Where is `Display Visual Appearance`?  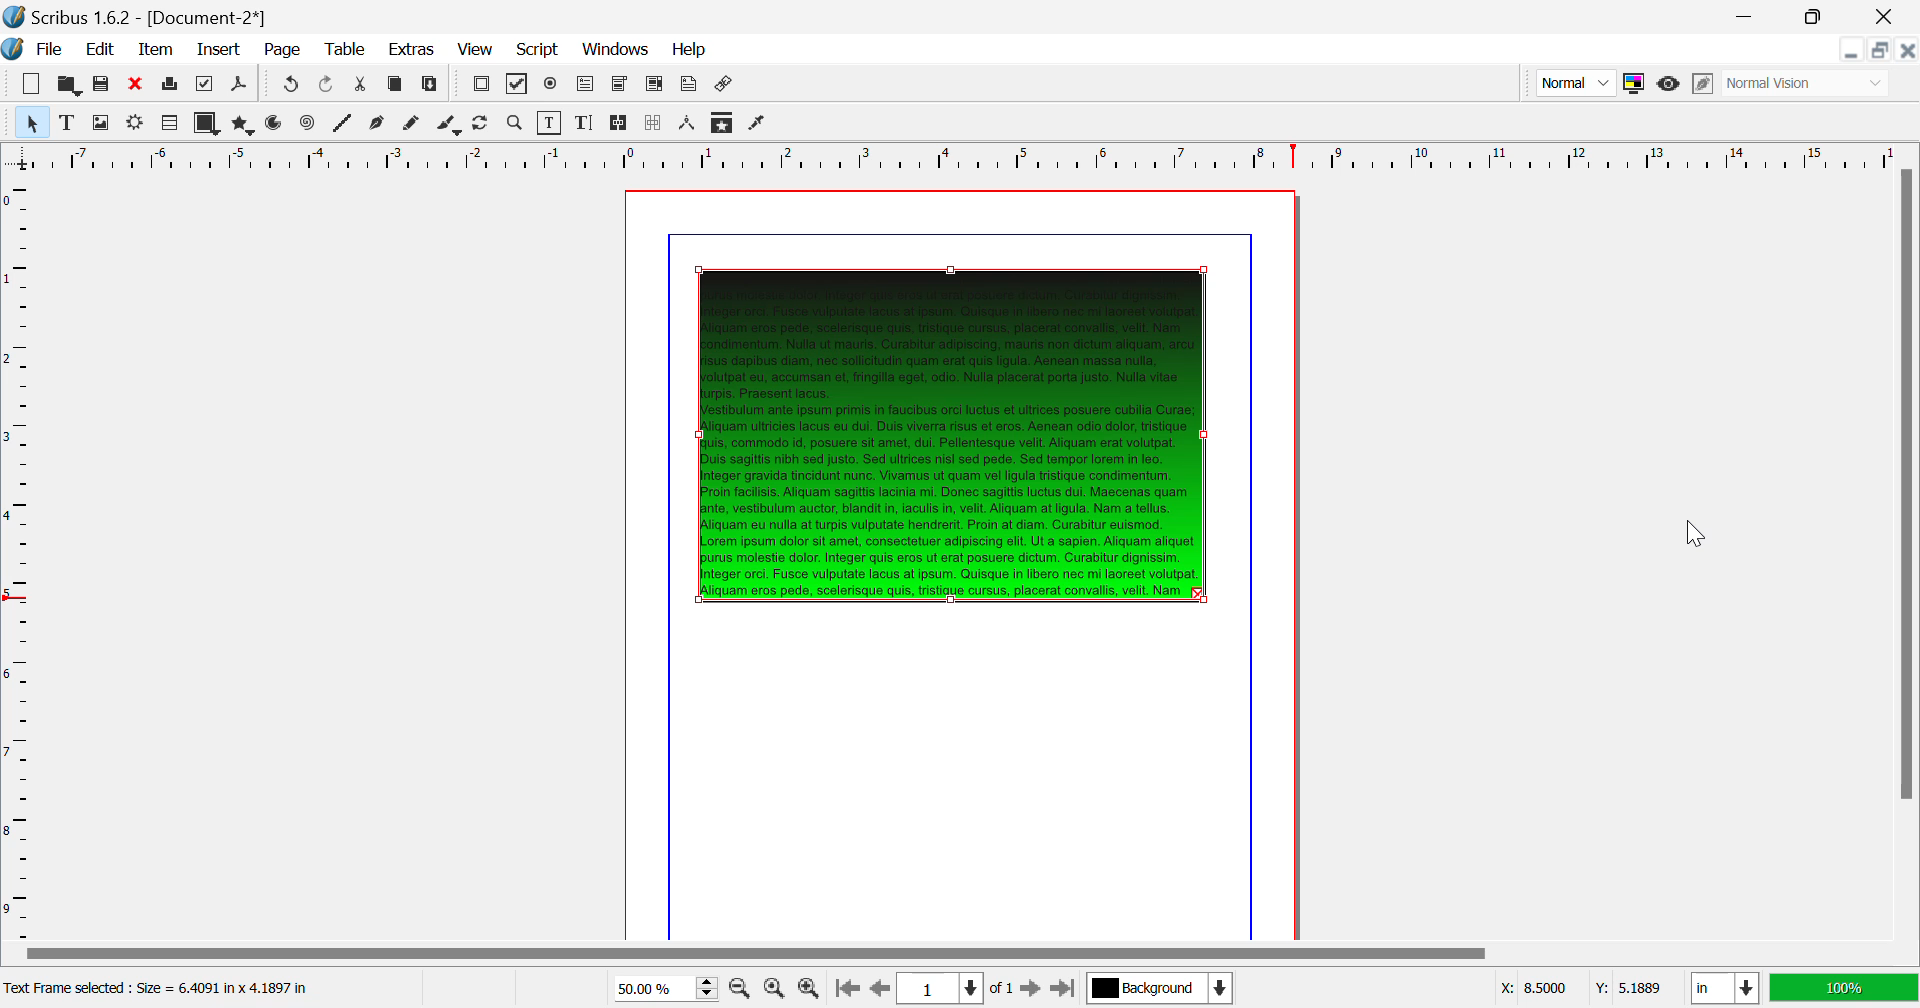 Display Visual Appearance is located at coordinates (1808, 83).